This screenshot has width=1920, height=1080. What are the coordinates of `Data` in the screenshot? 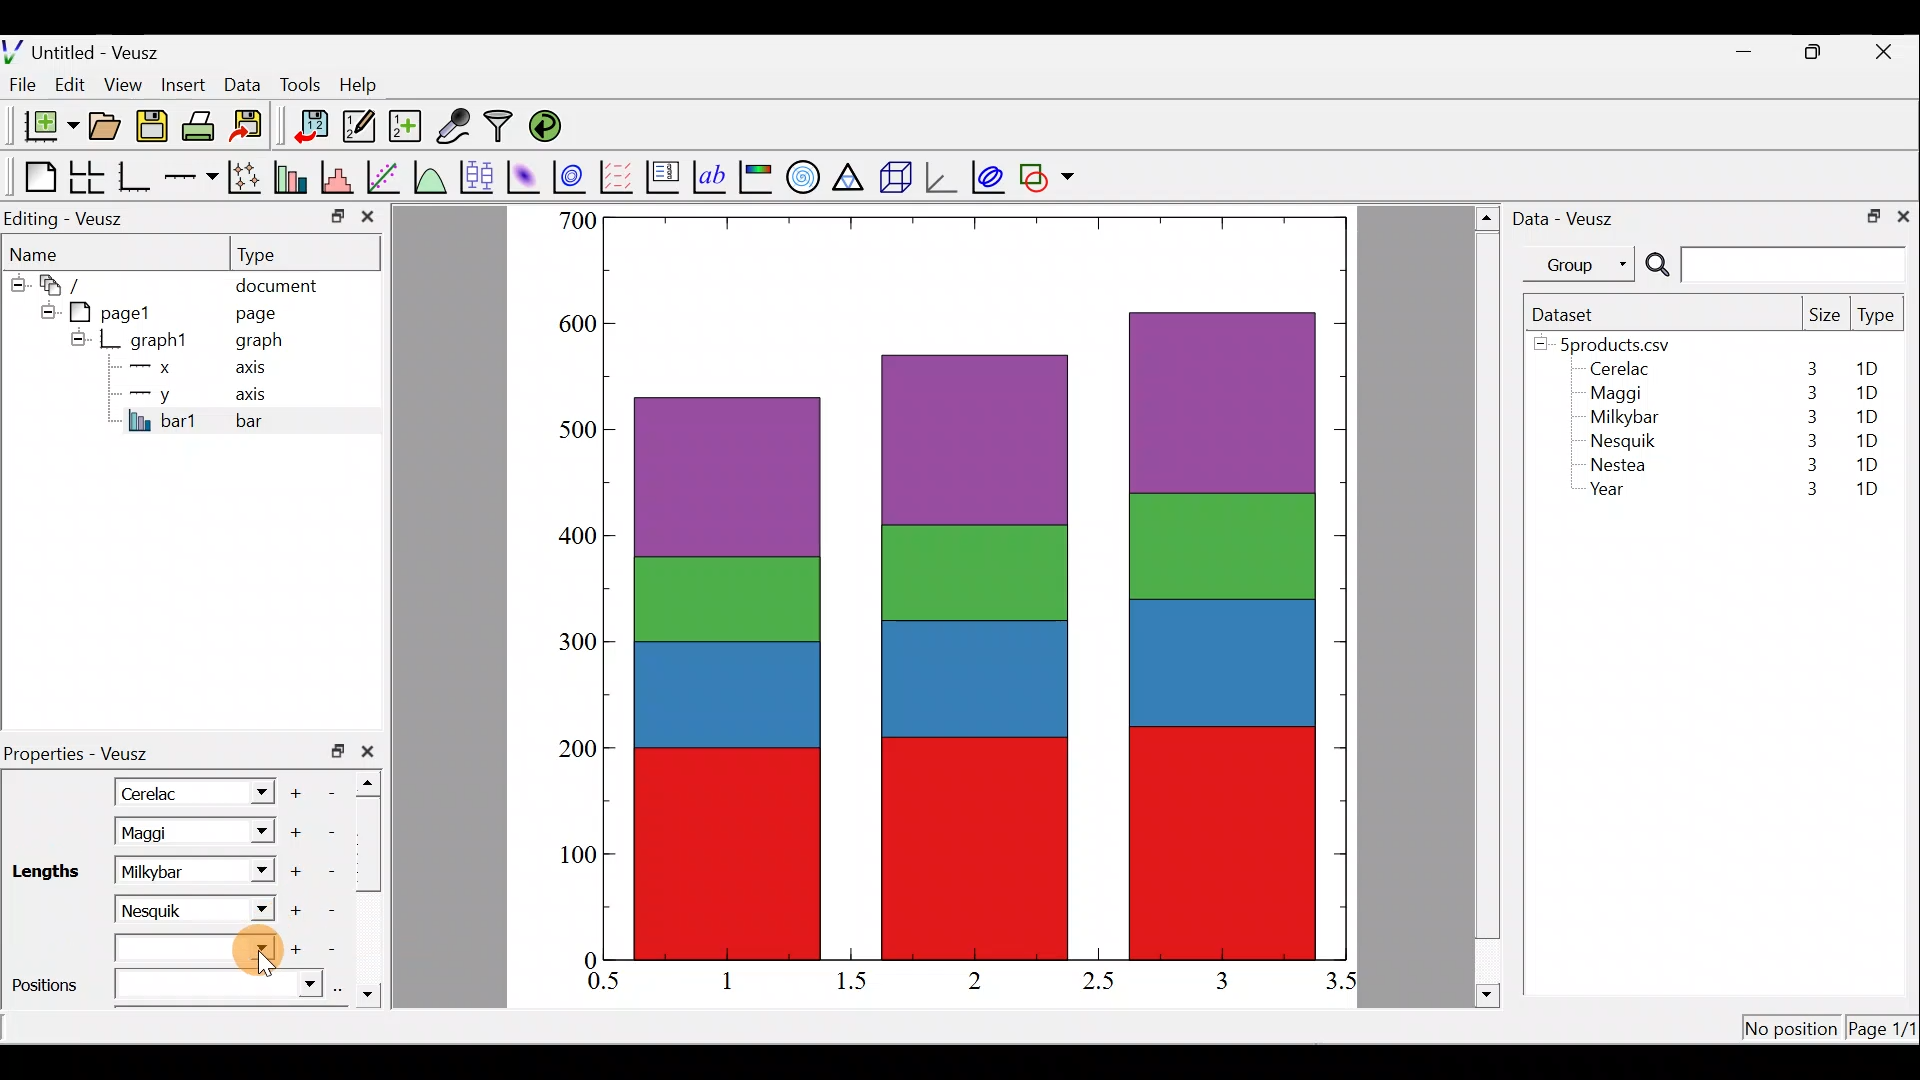 It's located at (242, 83).